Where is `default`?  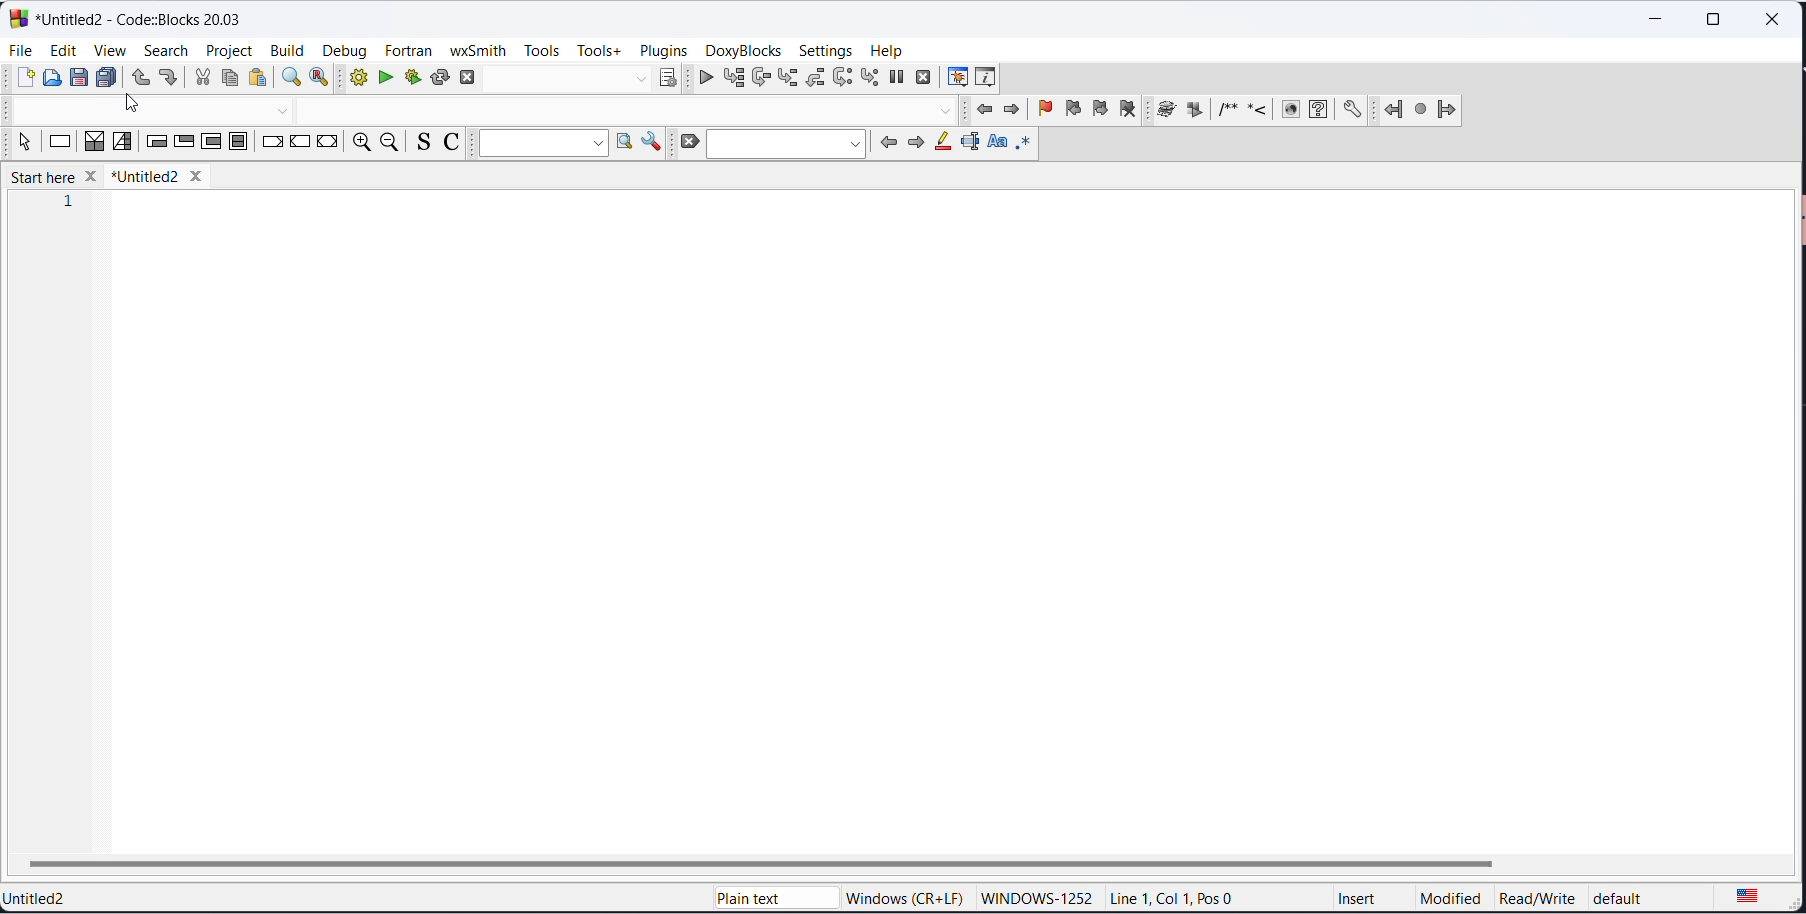 default is located at coordinates (1652, 896).